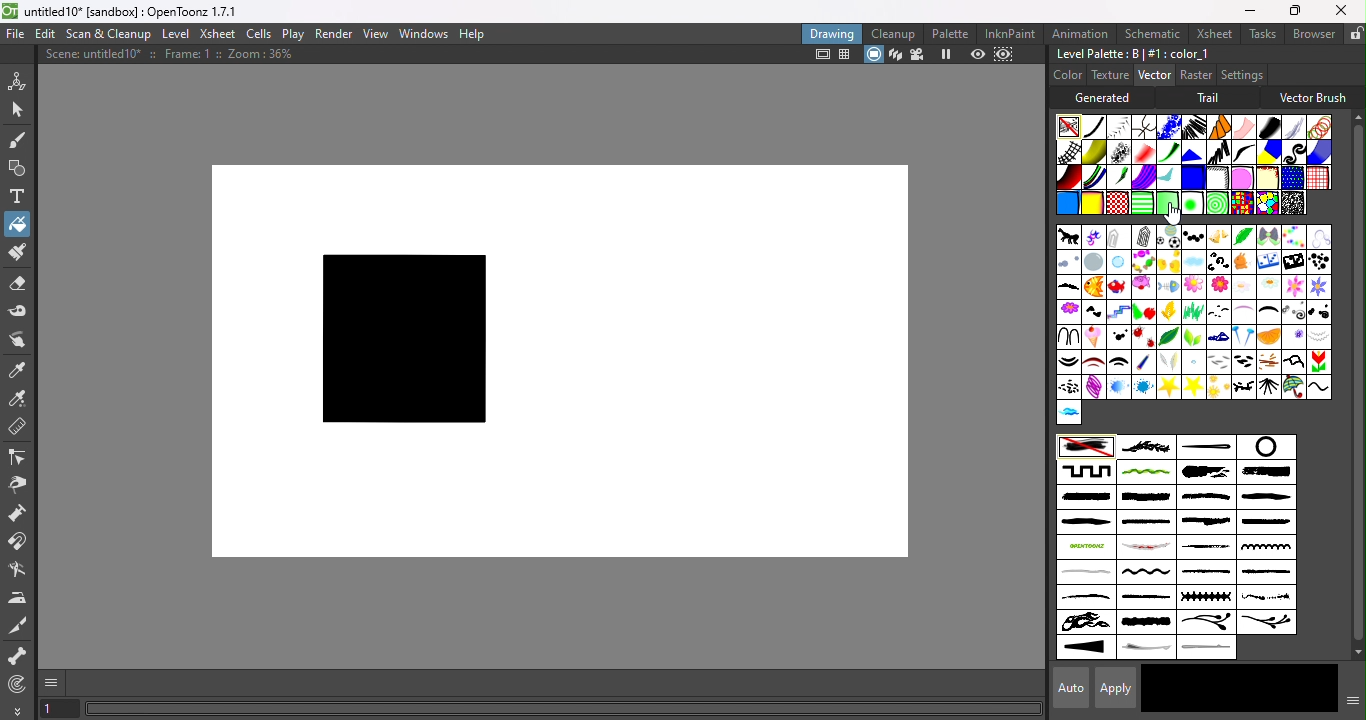  I want to click on field guide, so click(846, 56).